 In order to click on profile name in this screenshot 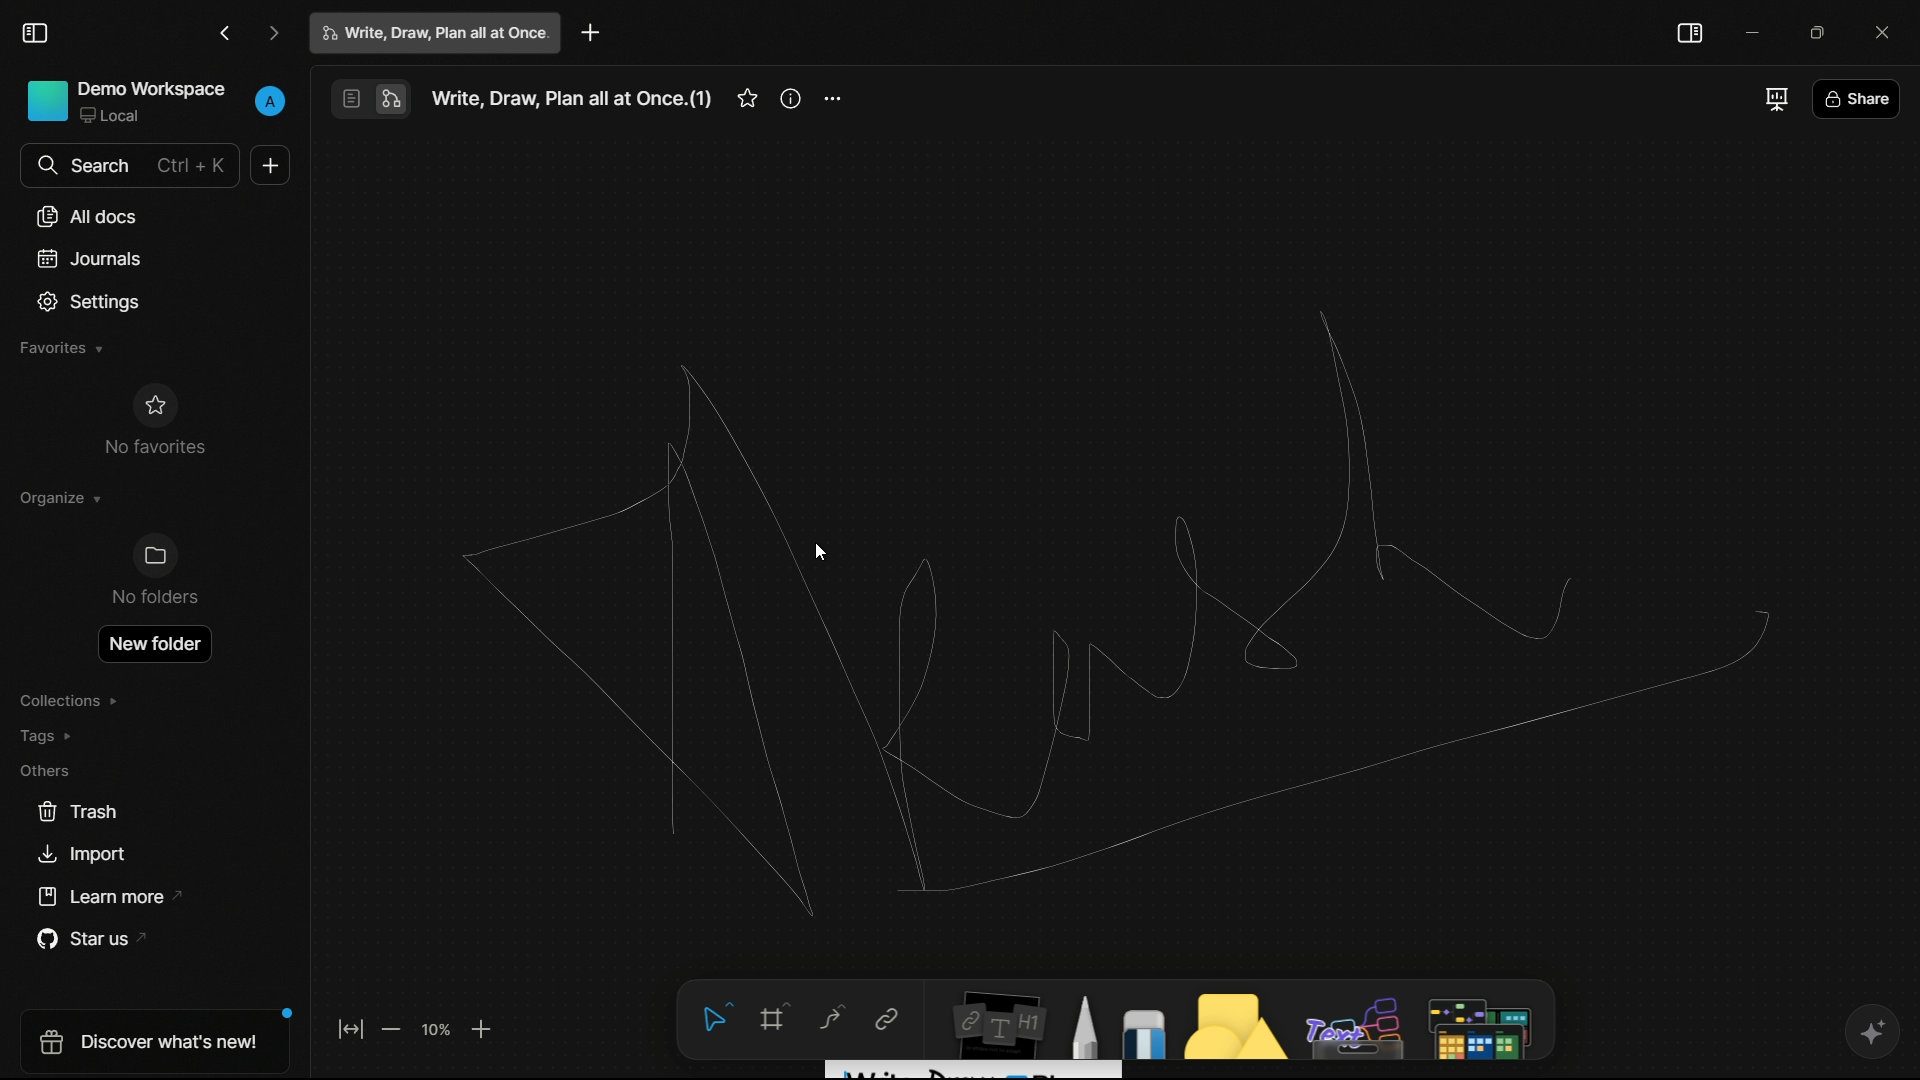, I will do `click(271, 103)`.